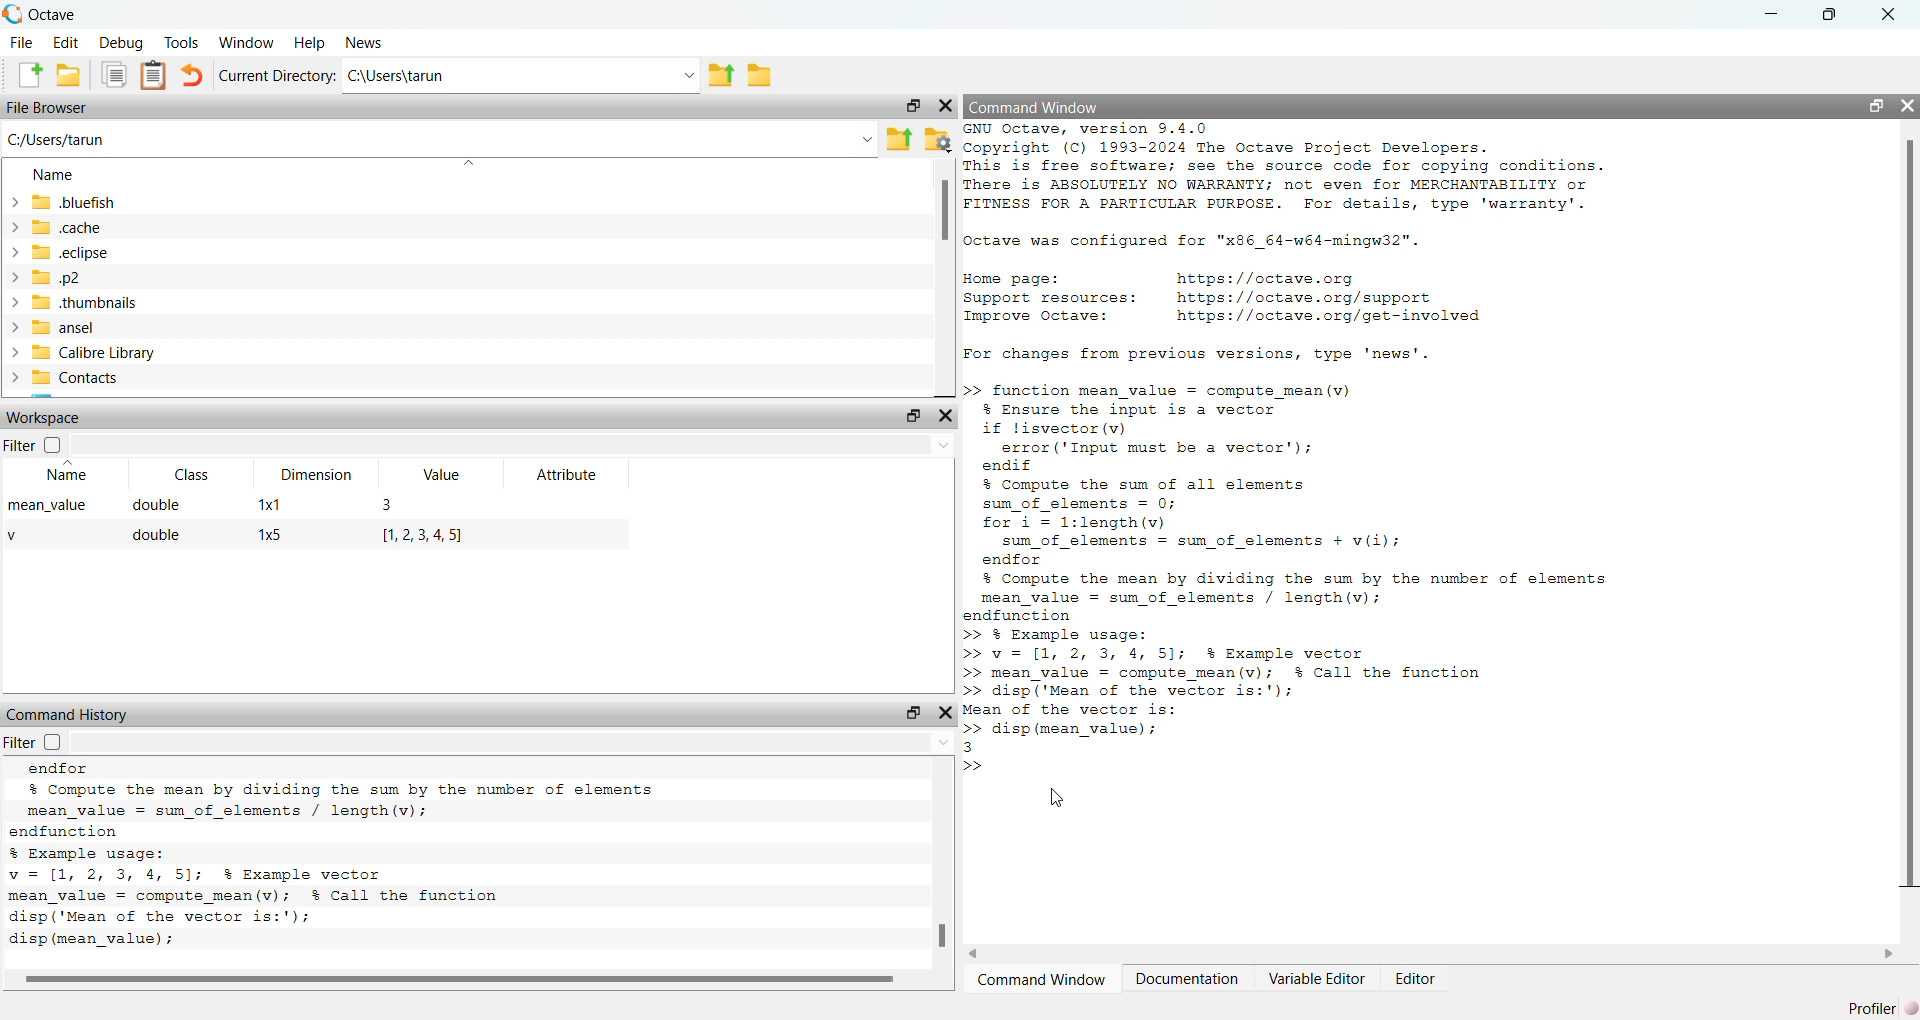  What do you see at coordinates (64, 329) in the screenshot?
I see `ansel` at bounding box center [64, 329].